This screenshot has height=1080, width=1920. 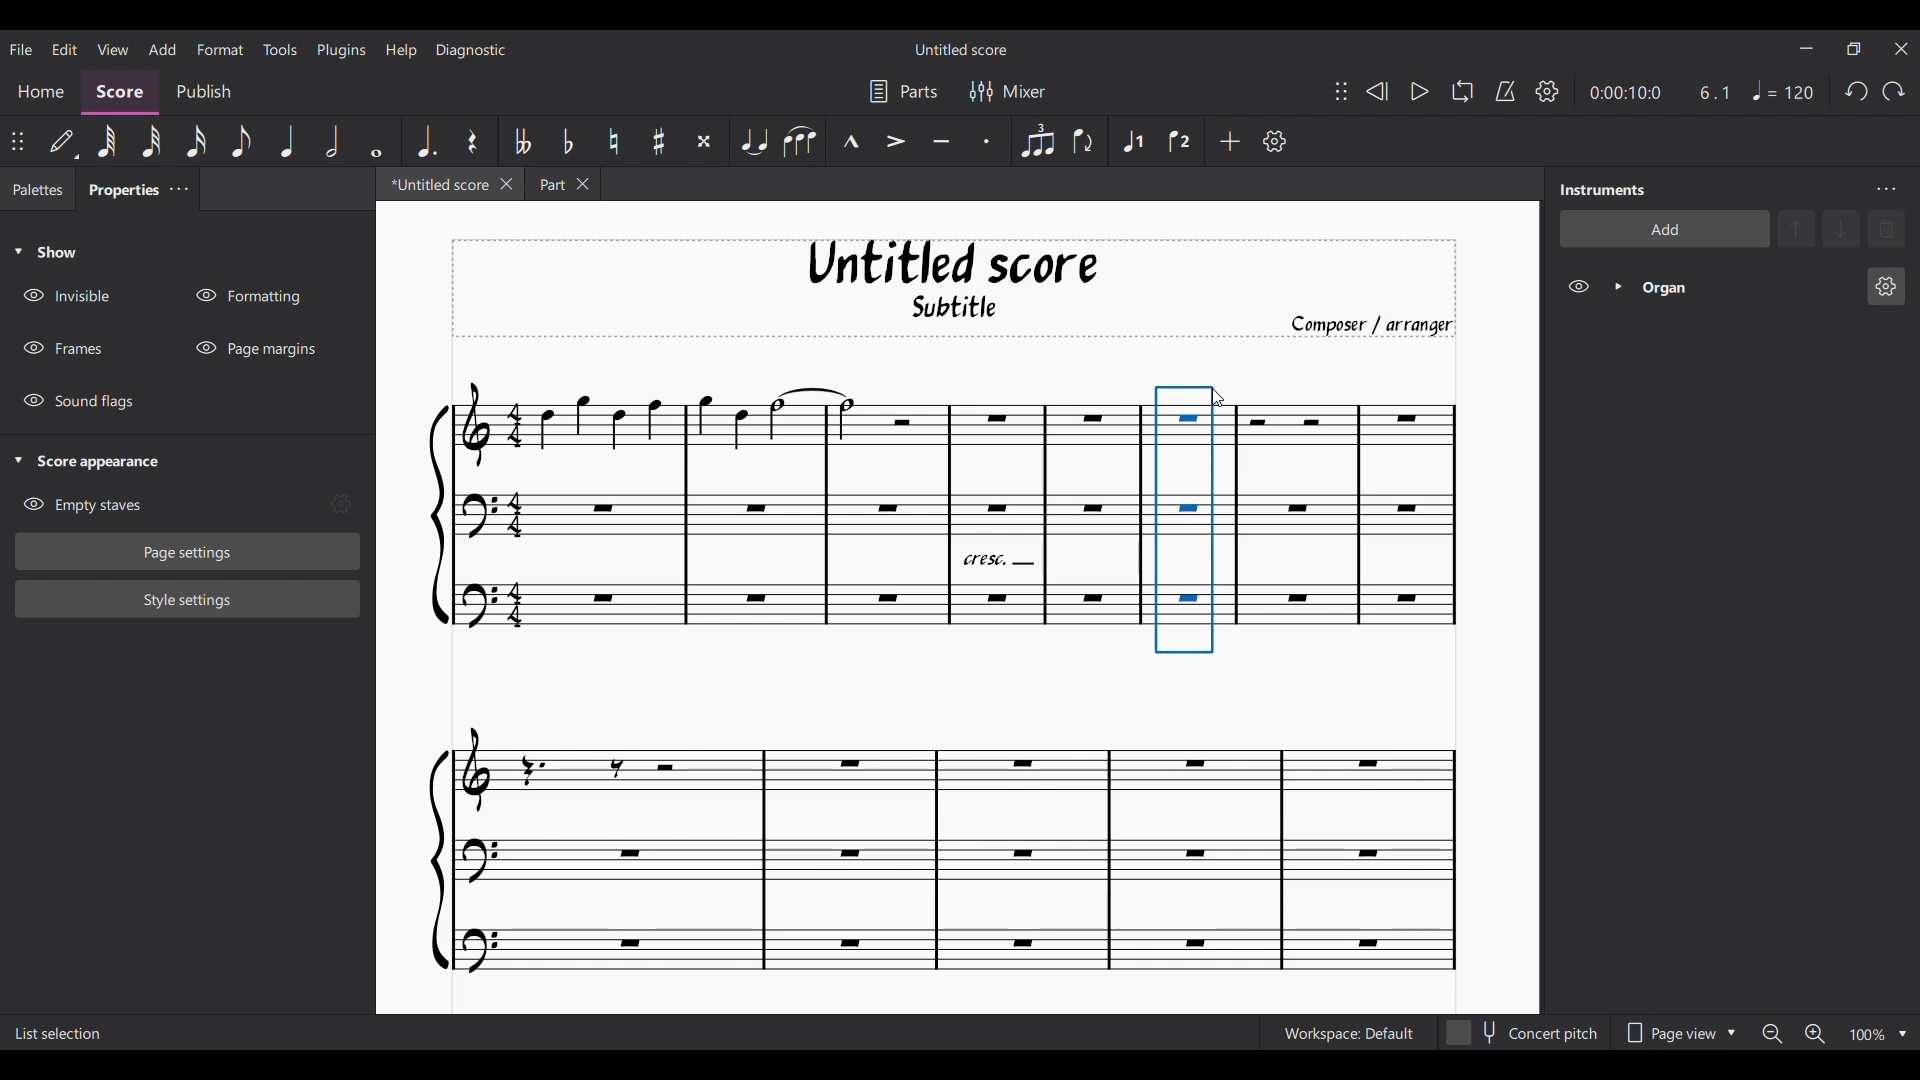 What do you see at coordinates (702, 141) in the screenshot?
I see `Toggle double sharp` at bounding box center [702, 141].